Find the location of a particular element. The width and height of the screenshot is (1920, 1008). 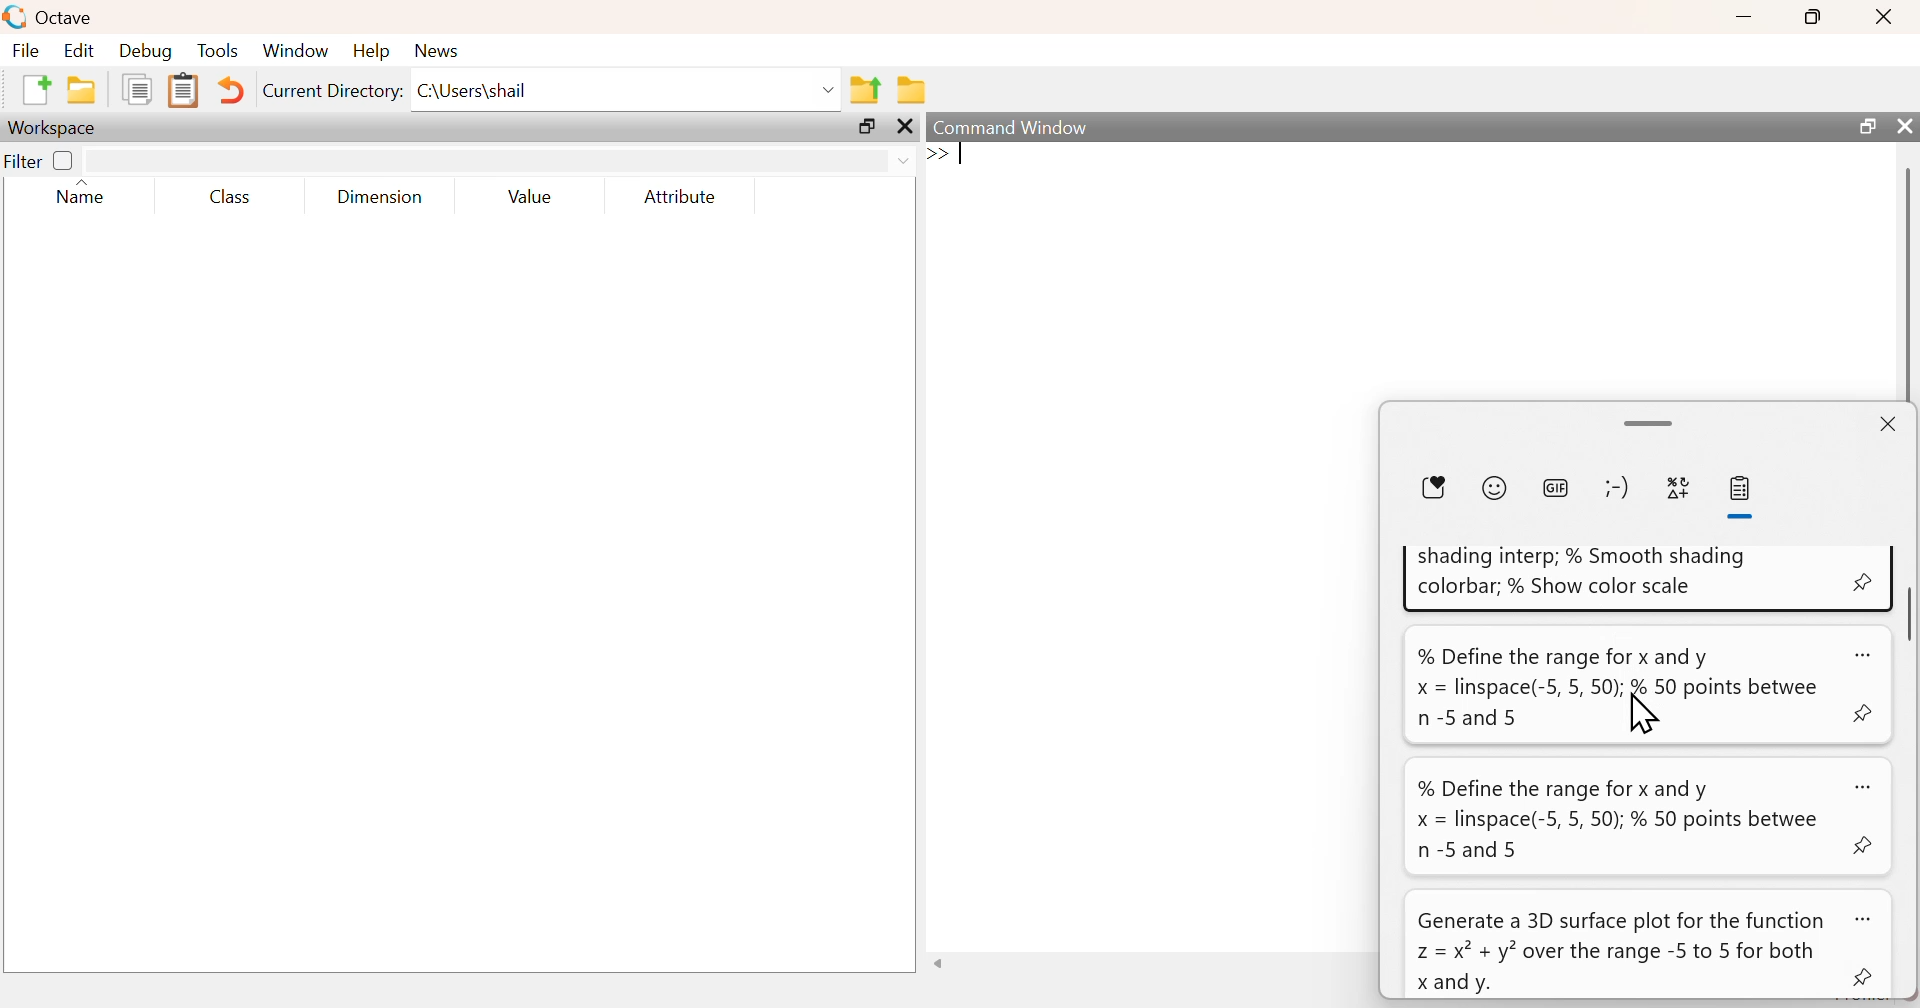

% Define the range for x and y
x = linspace(-5, 5, 50); % 50 points betwee
n-5and 5 is located at coordinates (1616, 820).